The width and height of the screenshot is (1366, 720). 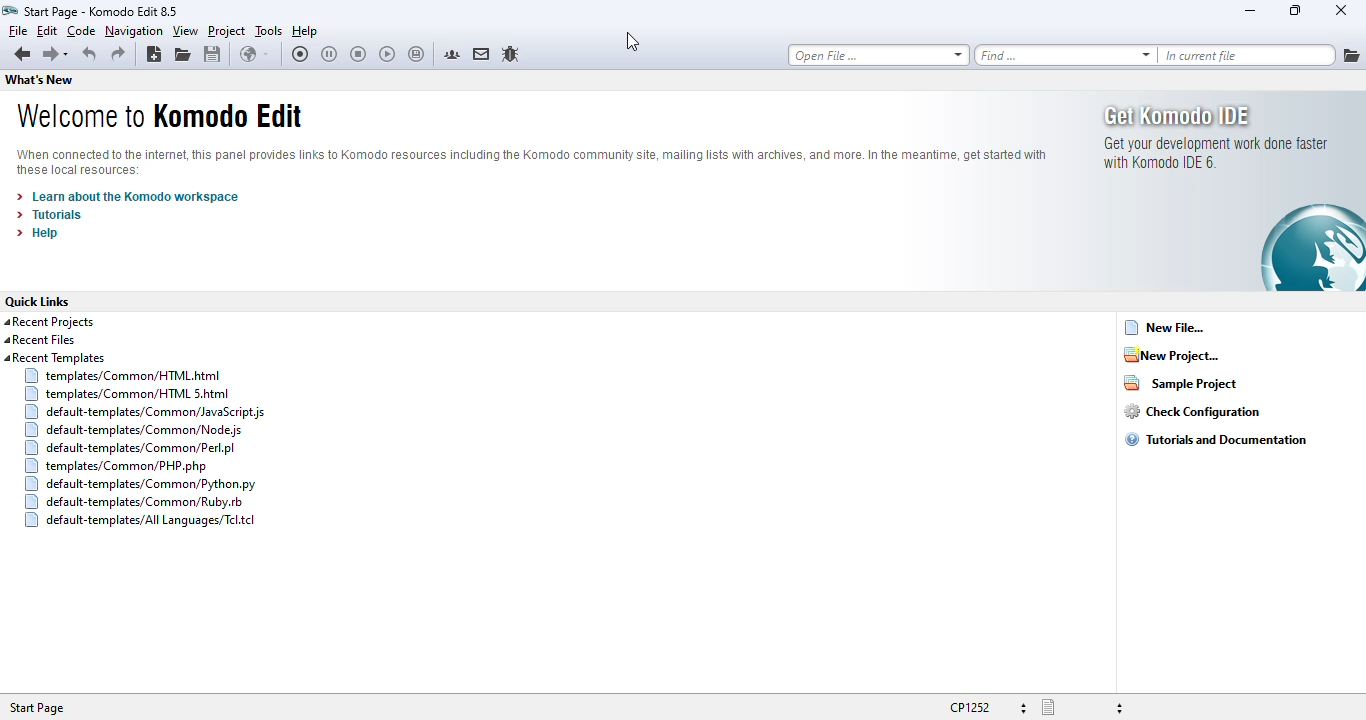 I want to click on help, so click(x=305, y=31).